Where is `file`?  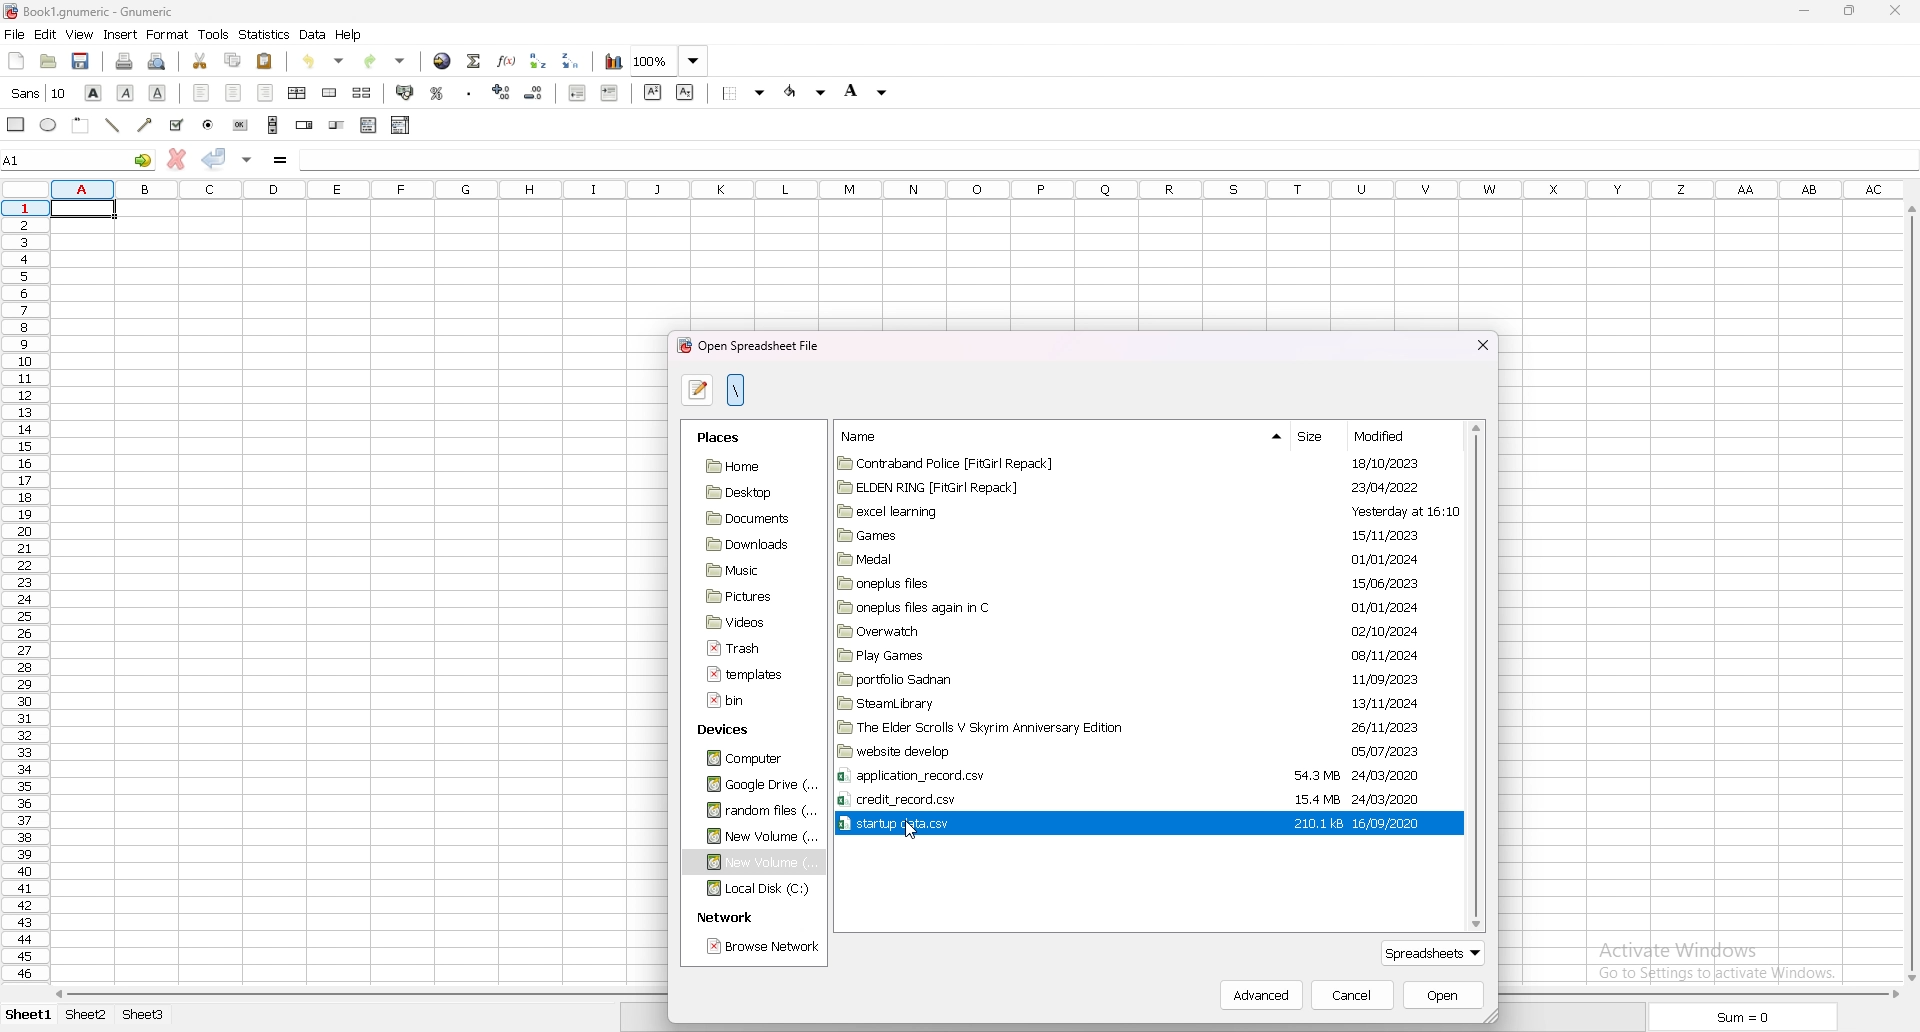 file is located at coordinates (14, 34).